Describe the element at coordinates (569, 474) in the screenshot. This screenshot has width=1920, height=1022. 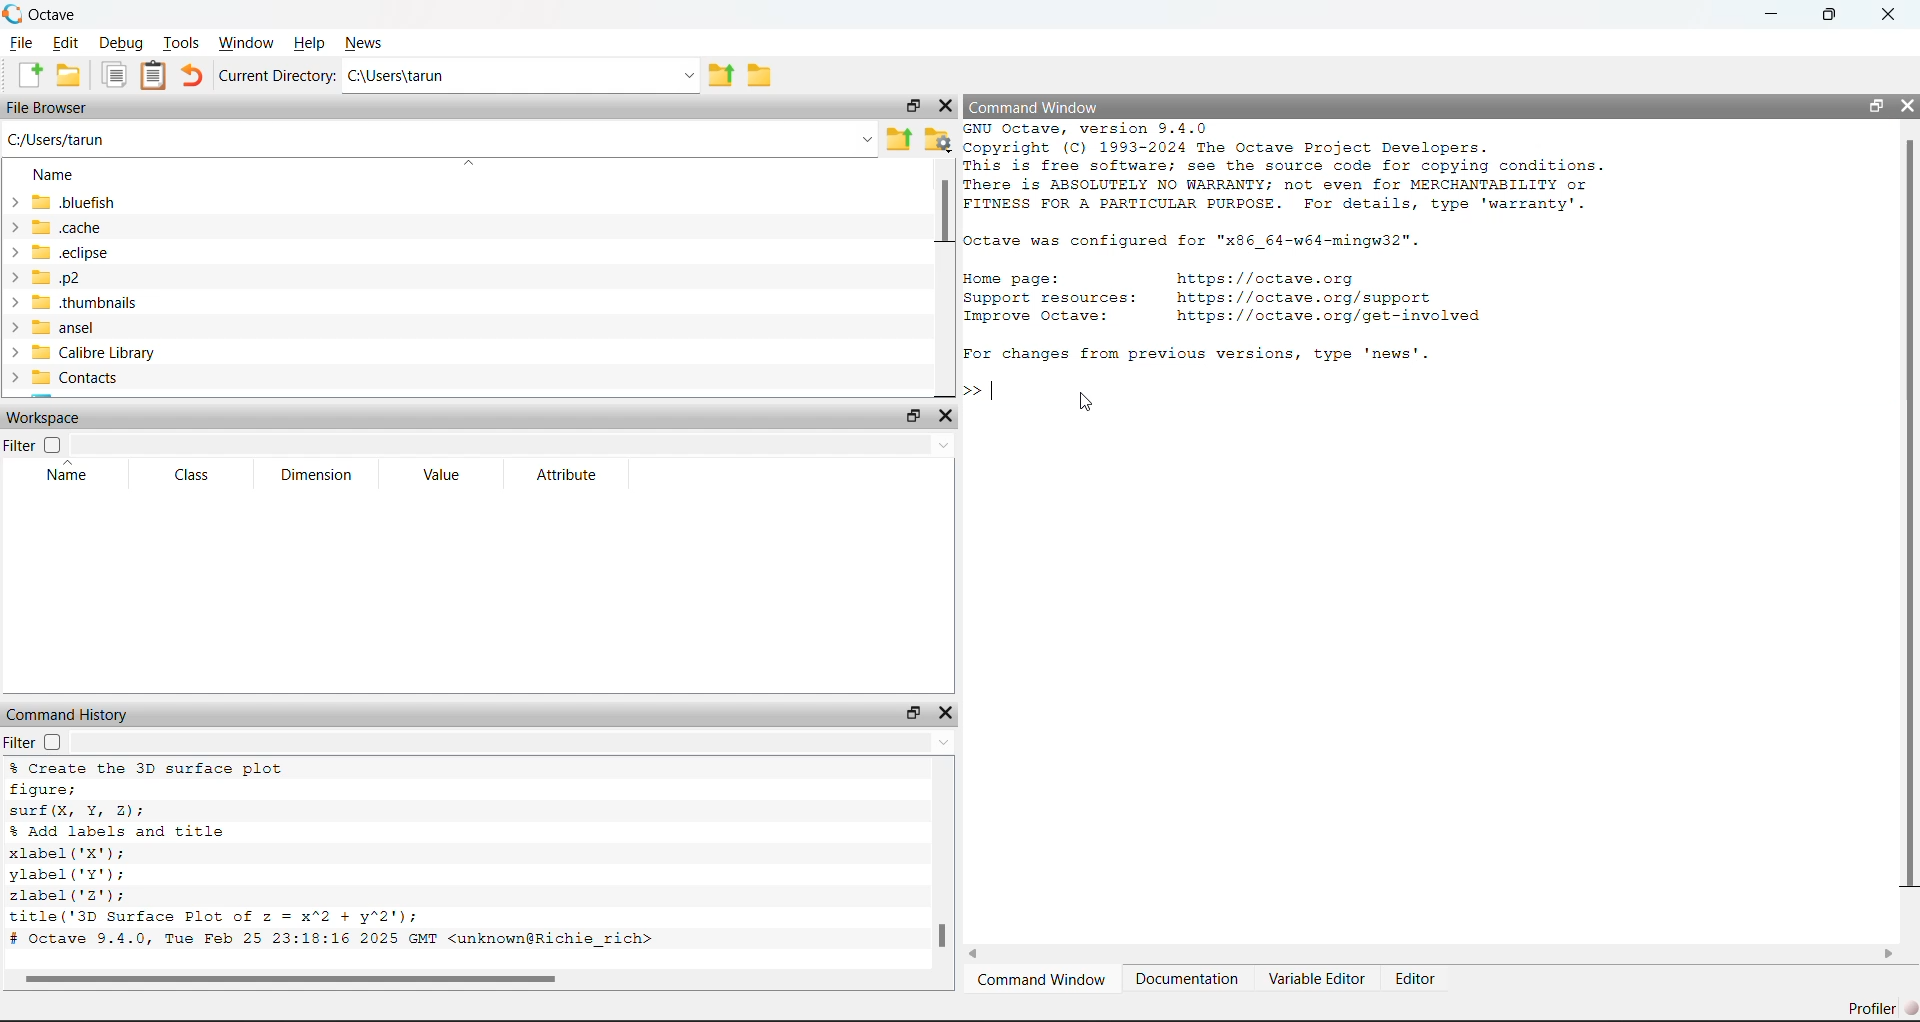
I see `Attribute` at that location.